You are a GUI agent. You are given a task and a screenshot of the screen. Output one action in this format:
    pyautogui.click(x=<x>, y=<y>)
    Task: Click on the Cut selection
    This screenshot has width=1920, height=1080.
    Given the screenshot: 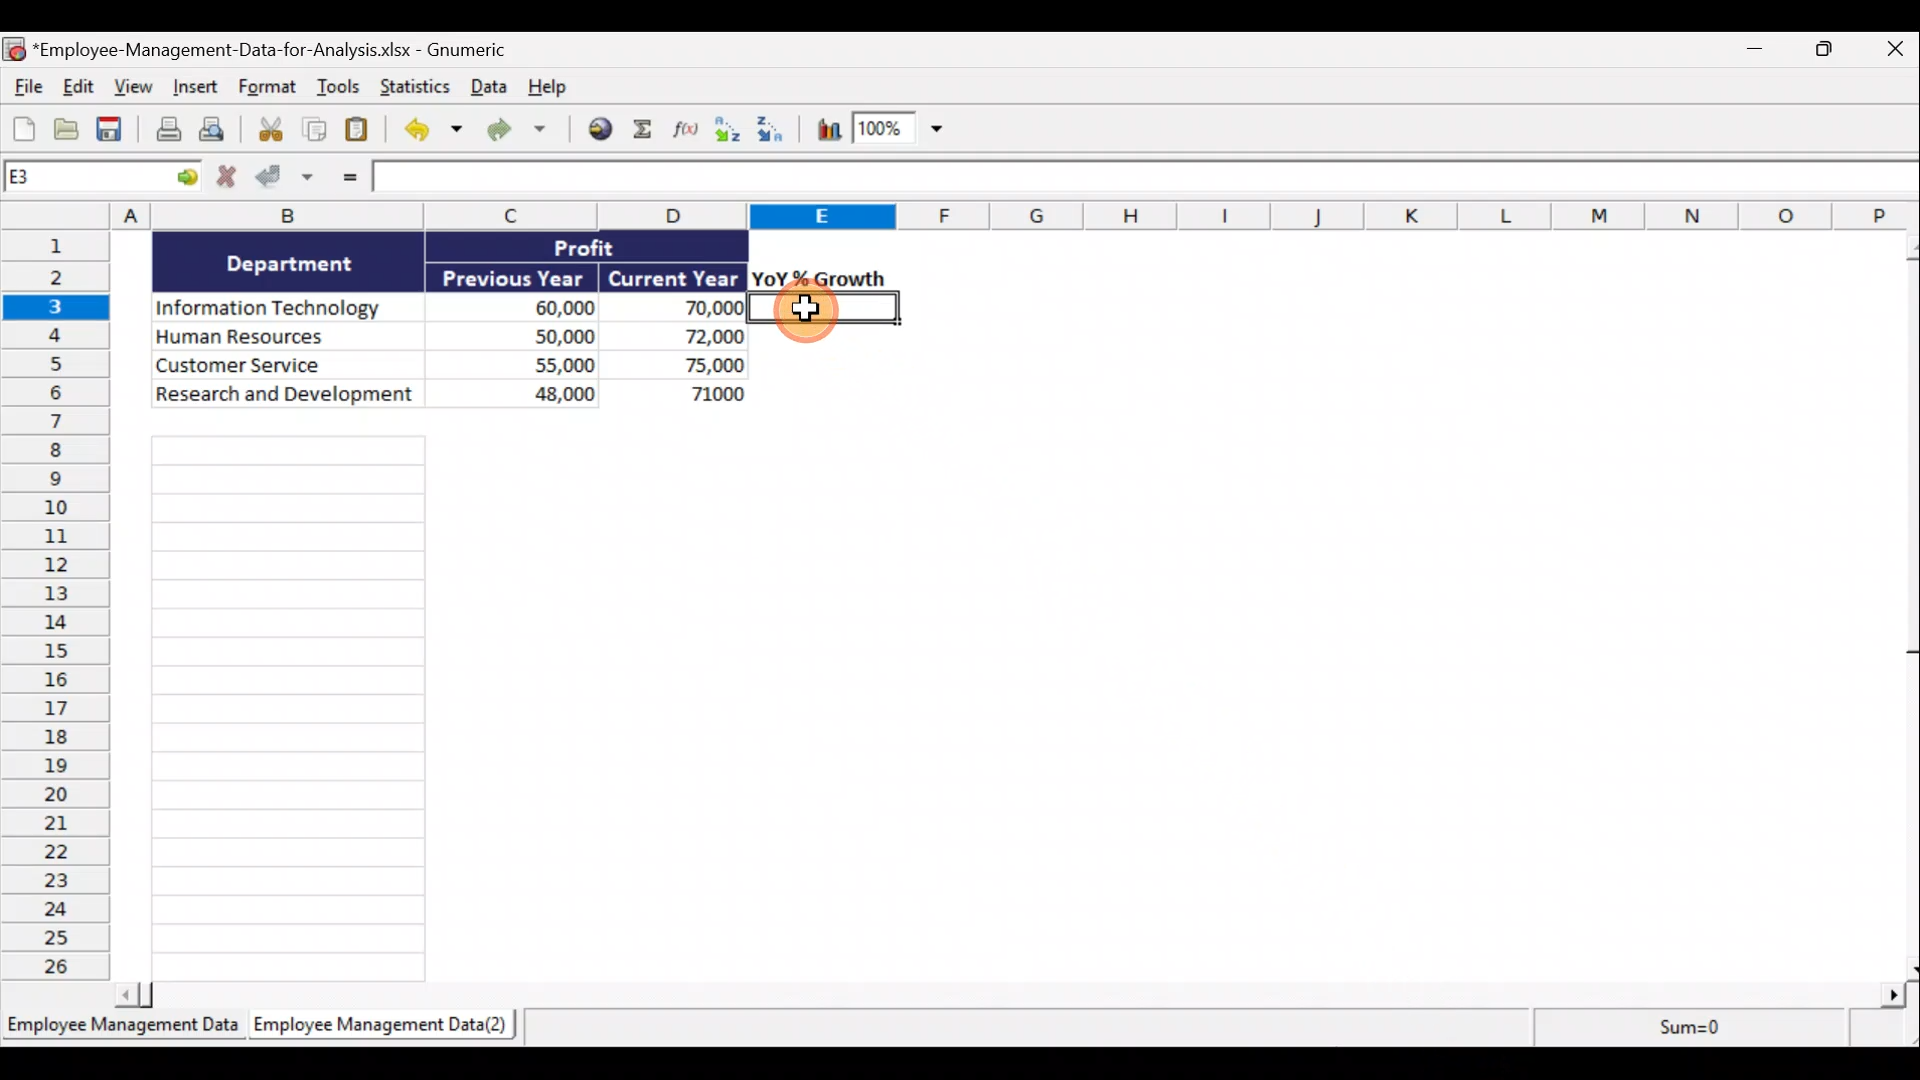 What is the action you would take?
    pyautogui.click(x=265, y=131)
    